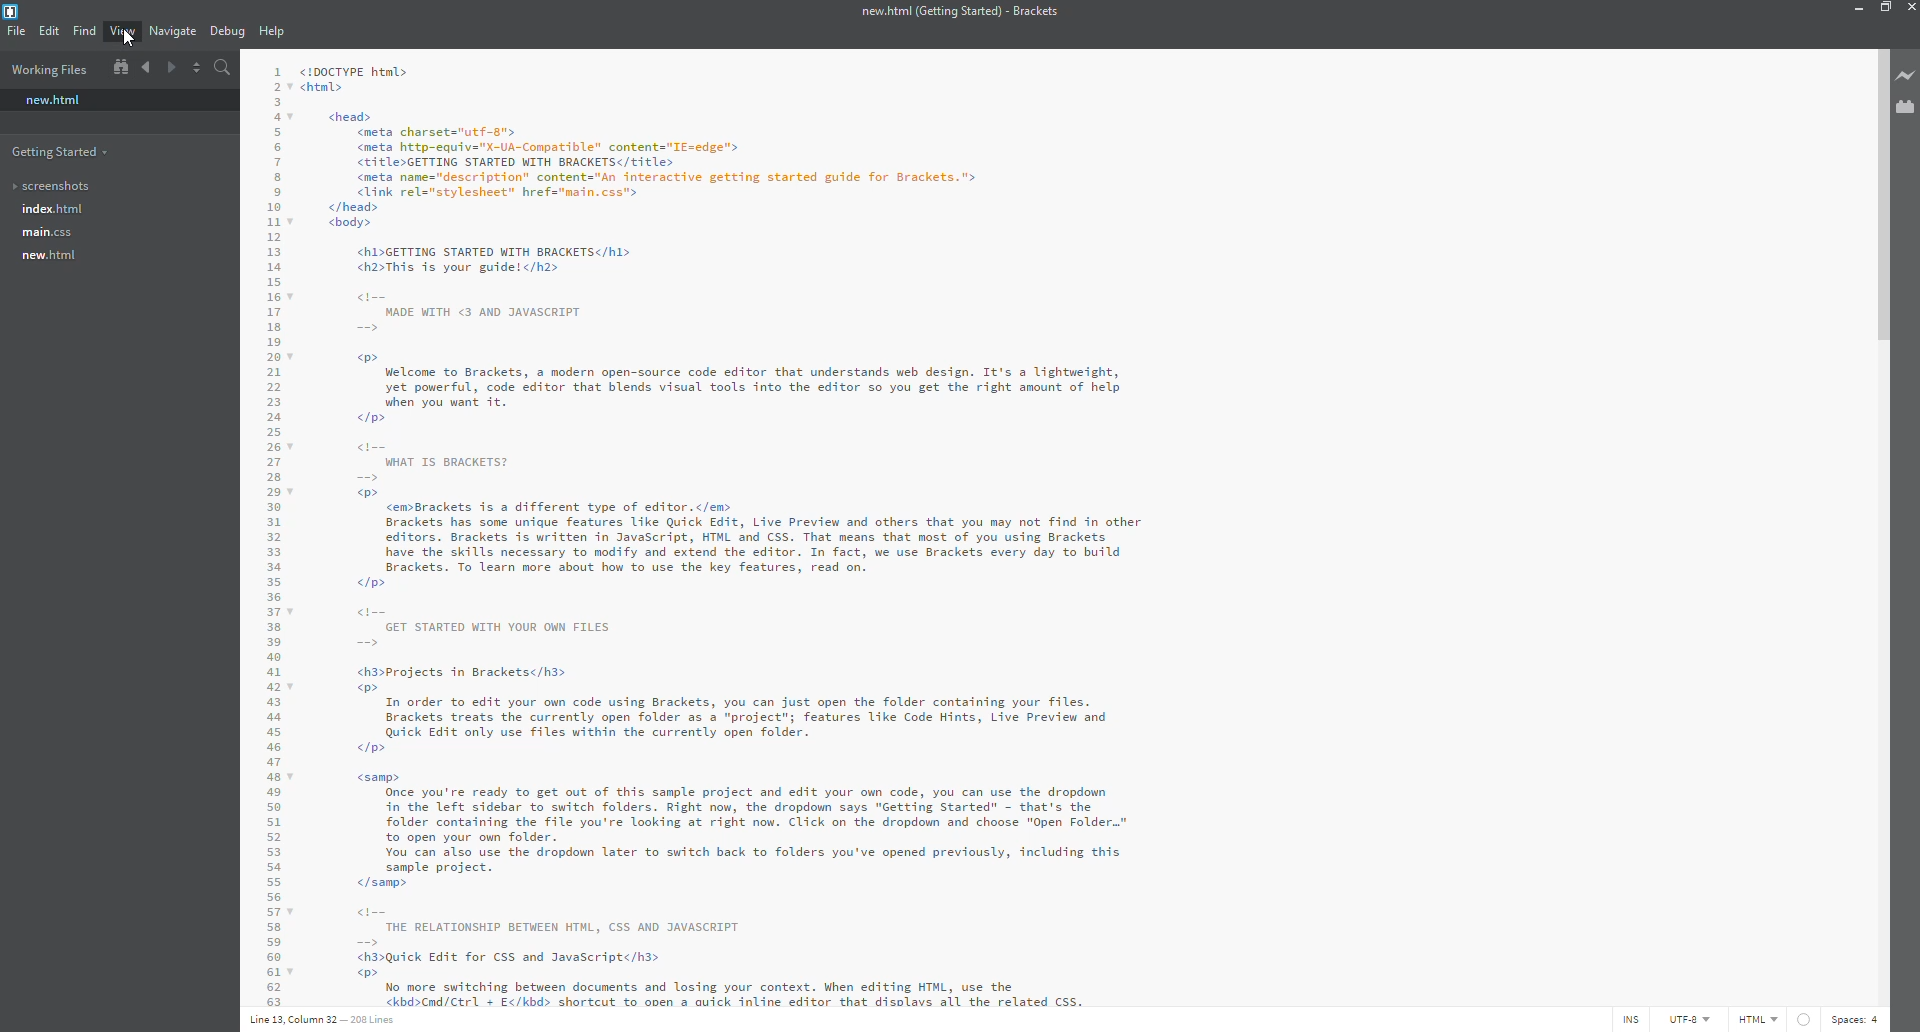 The height and width of the screenshot is (1032, 1920). Describe the element at coordinates (83, 30) in the screenshot. I see `find` at that location.